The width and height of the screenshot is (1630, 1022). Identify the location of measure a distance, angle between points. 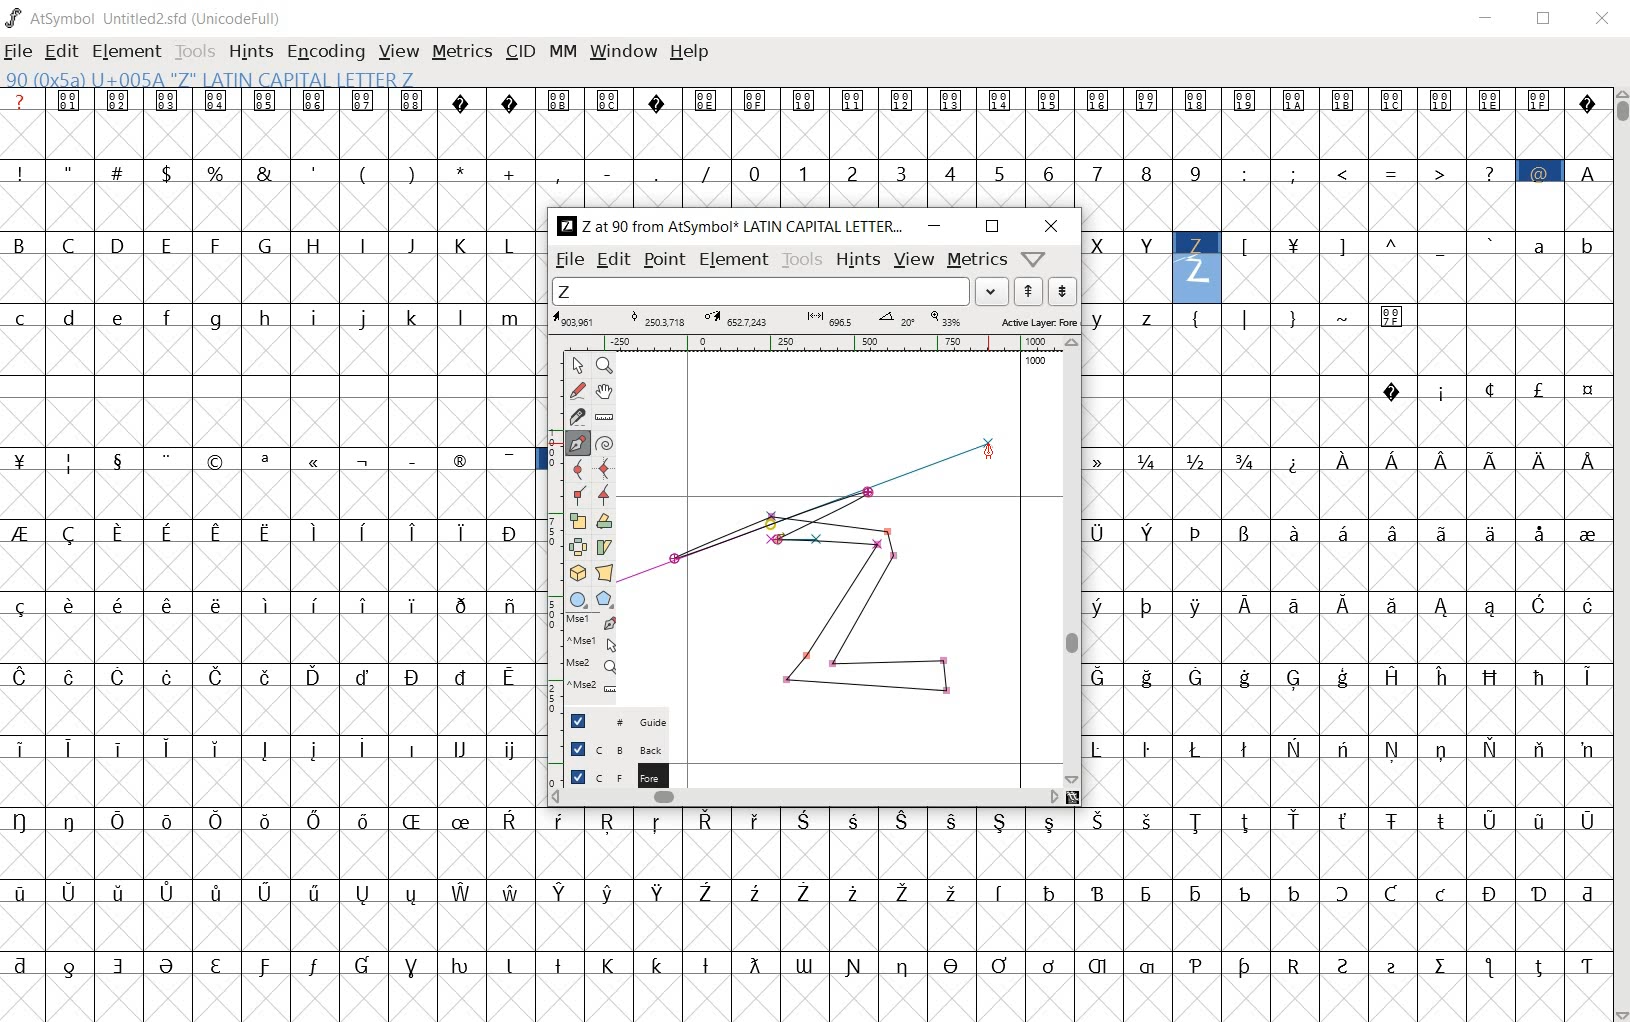
(603, 416).